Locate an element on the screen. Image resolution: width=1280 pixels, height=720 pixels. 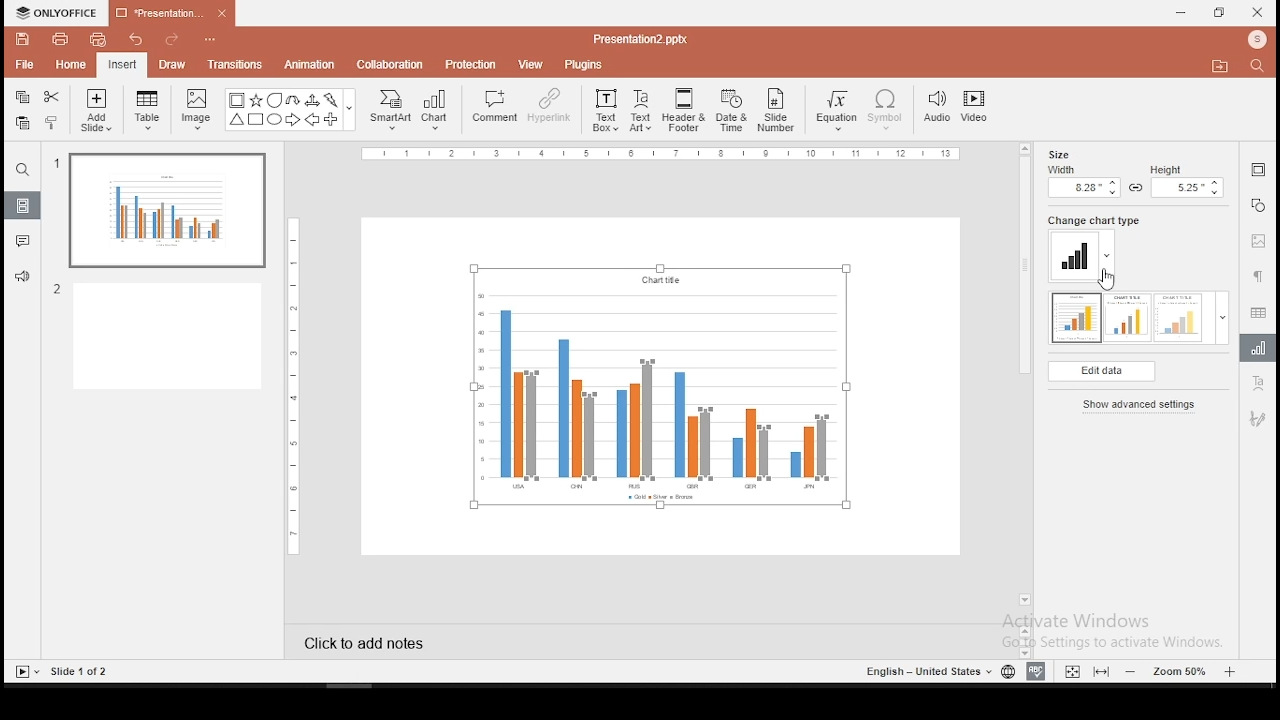
presentation is located at coordinates (169, 13).